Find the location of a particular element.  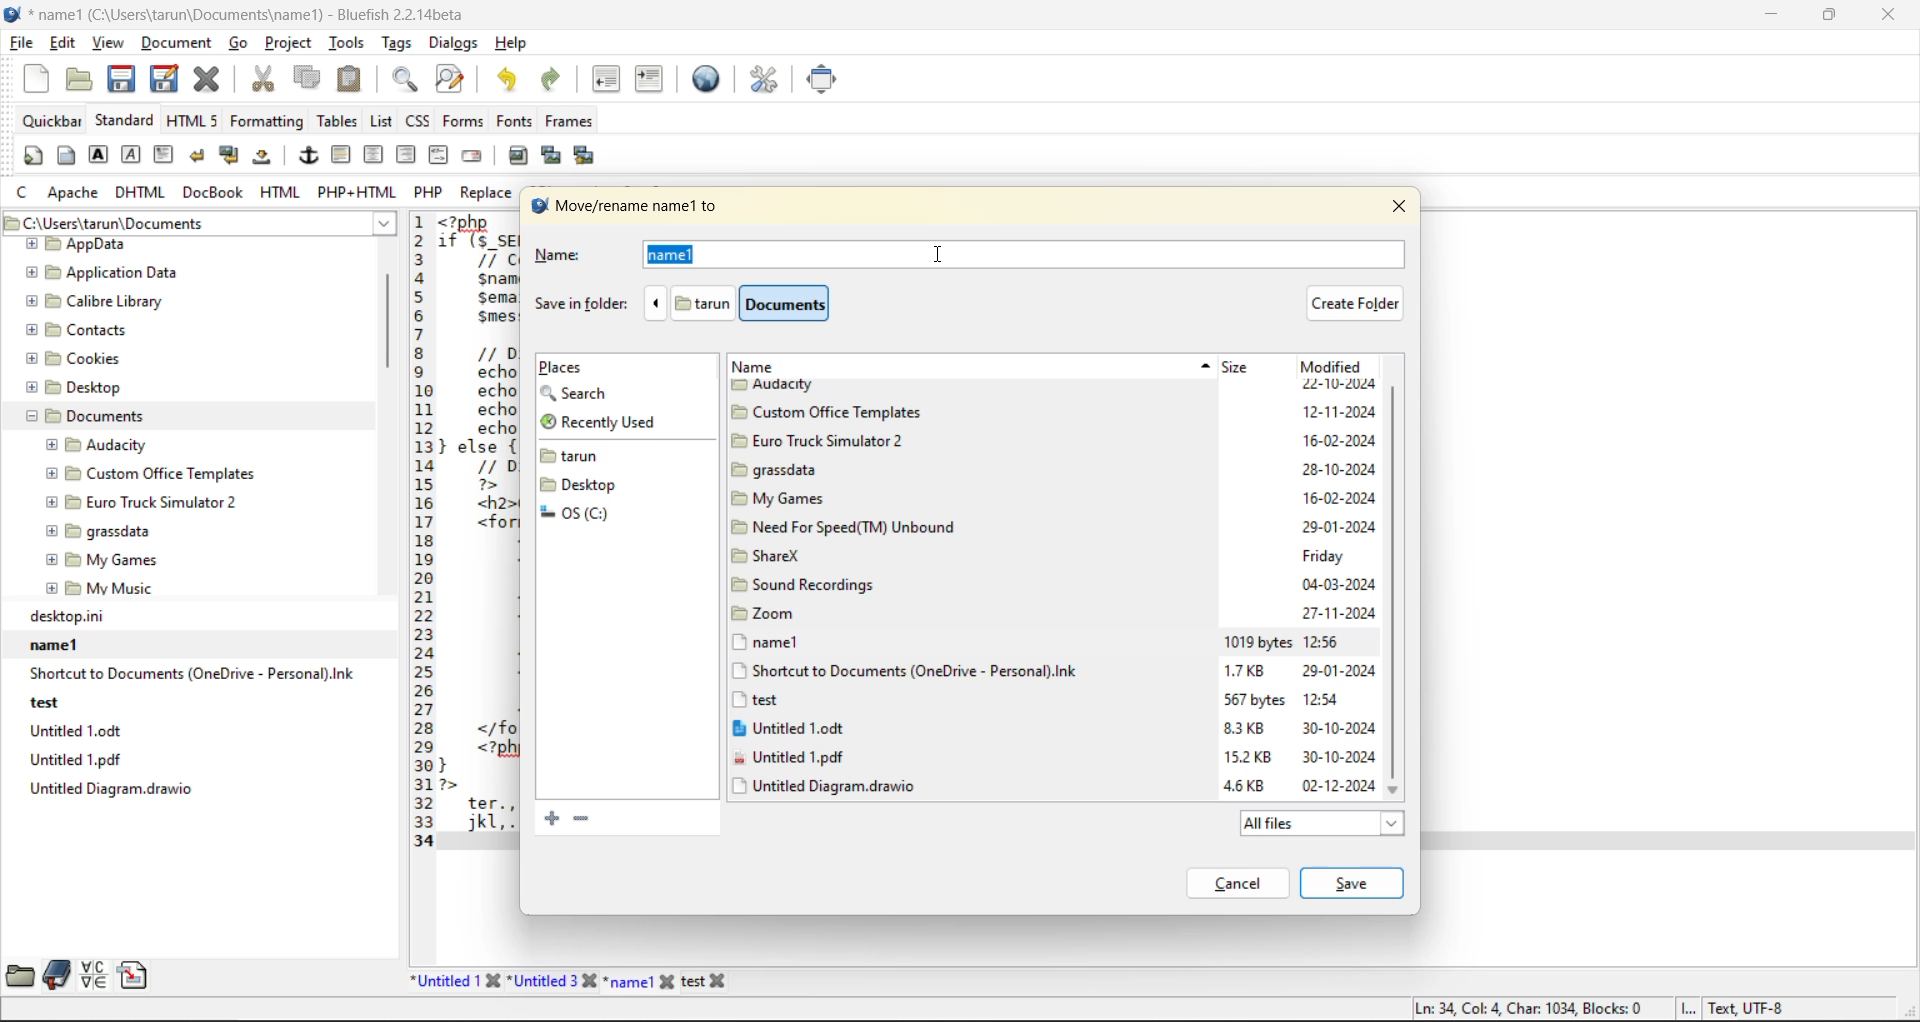

cut is located at coordinates (263, 79).